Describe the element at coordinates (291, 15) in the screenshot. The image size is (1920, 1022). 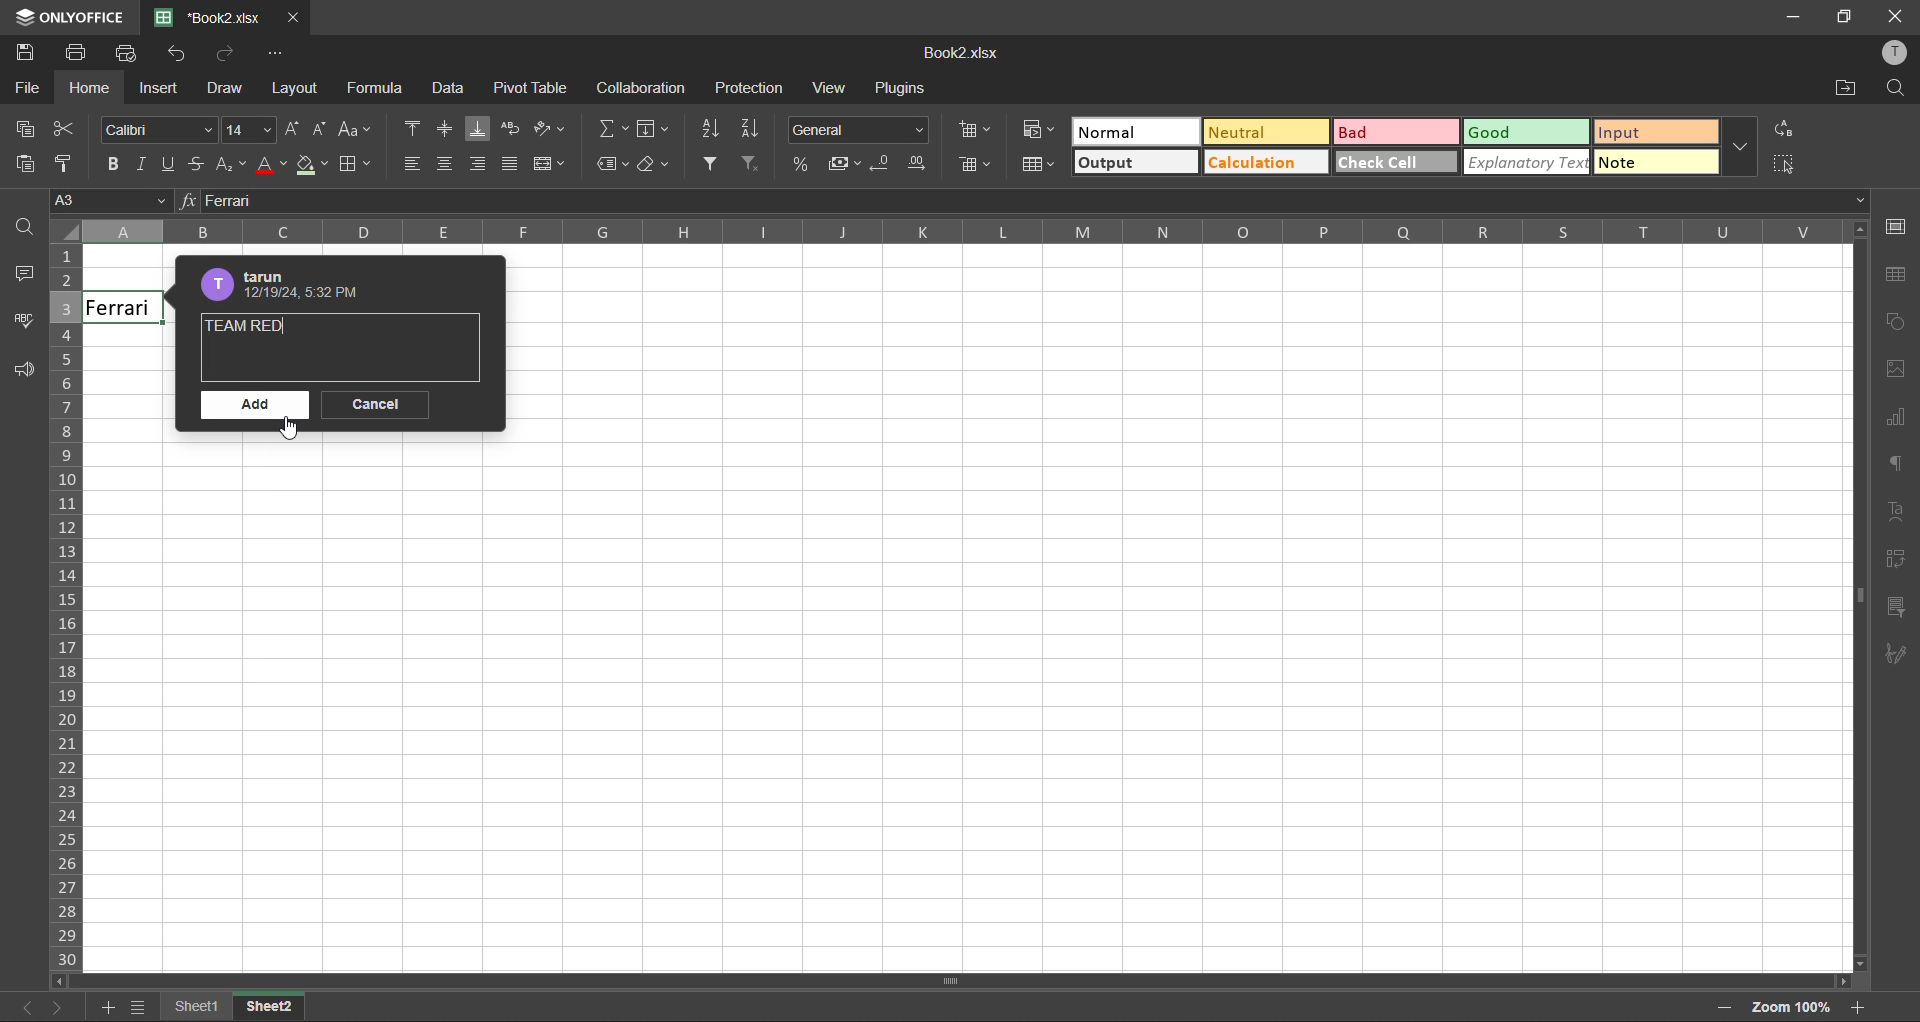
I see `close tab` at that location.